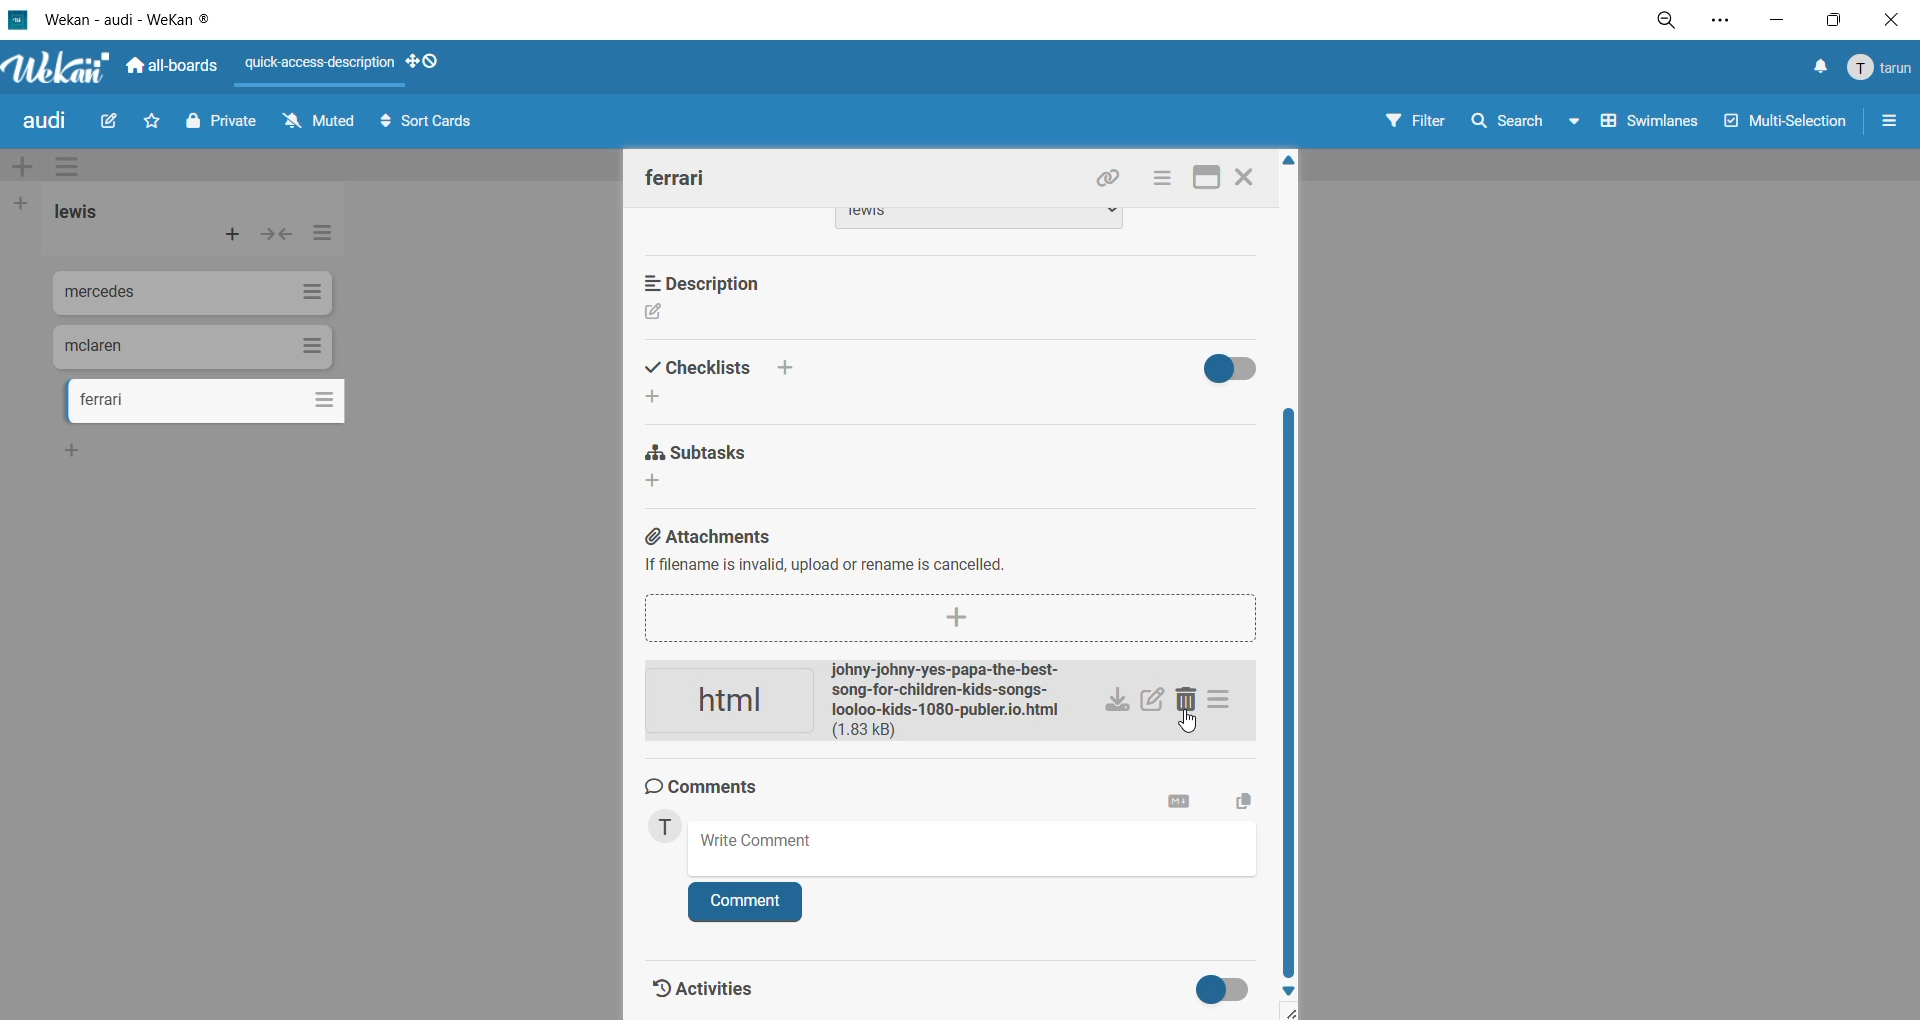 The image size is (1920, 1020). Describe the element at coordinates (1525, 124) in the screenshot. I see `search` at that location.